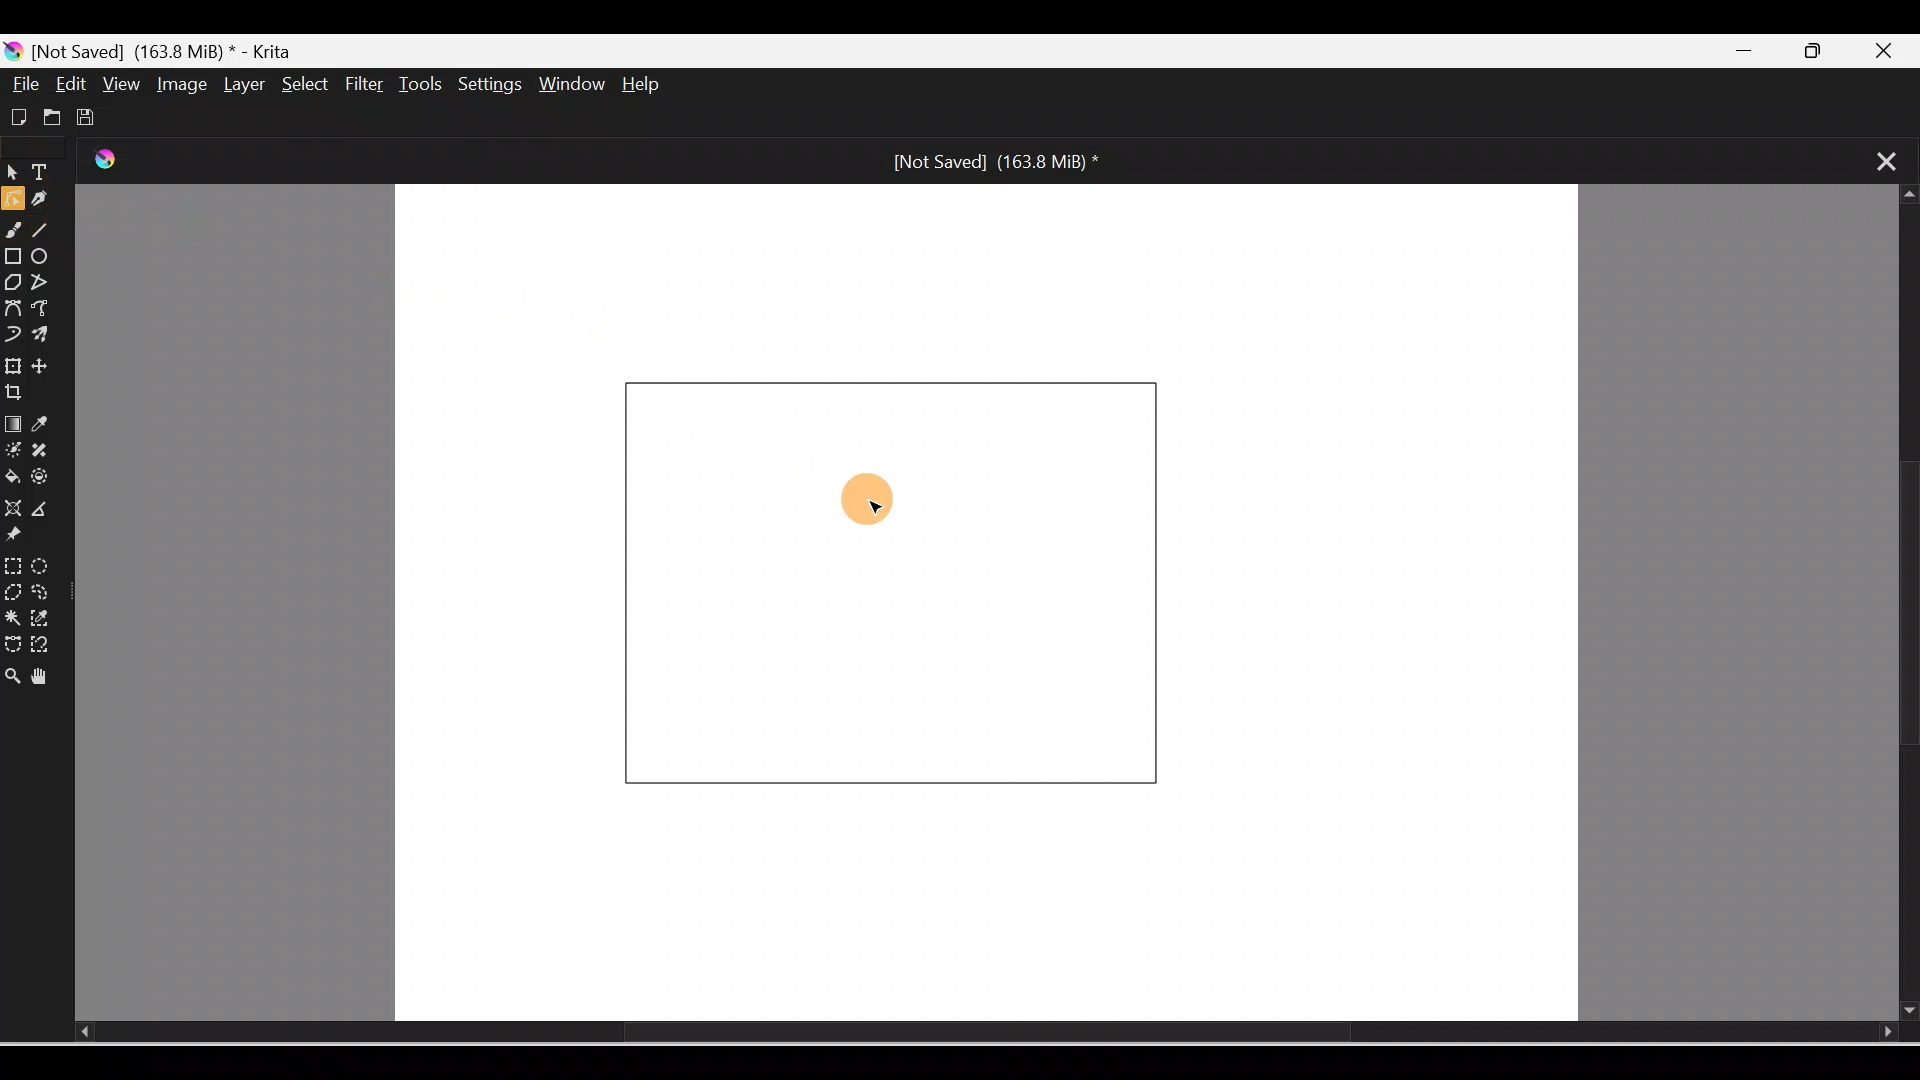 This screenshot has width=1920, height=1080. I want to click on Polyline, so click(43, 281).